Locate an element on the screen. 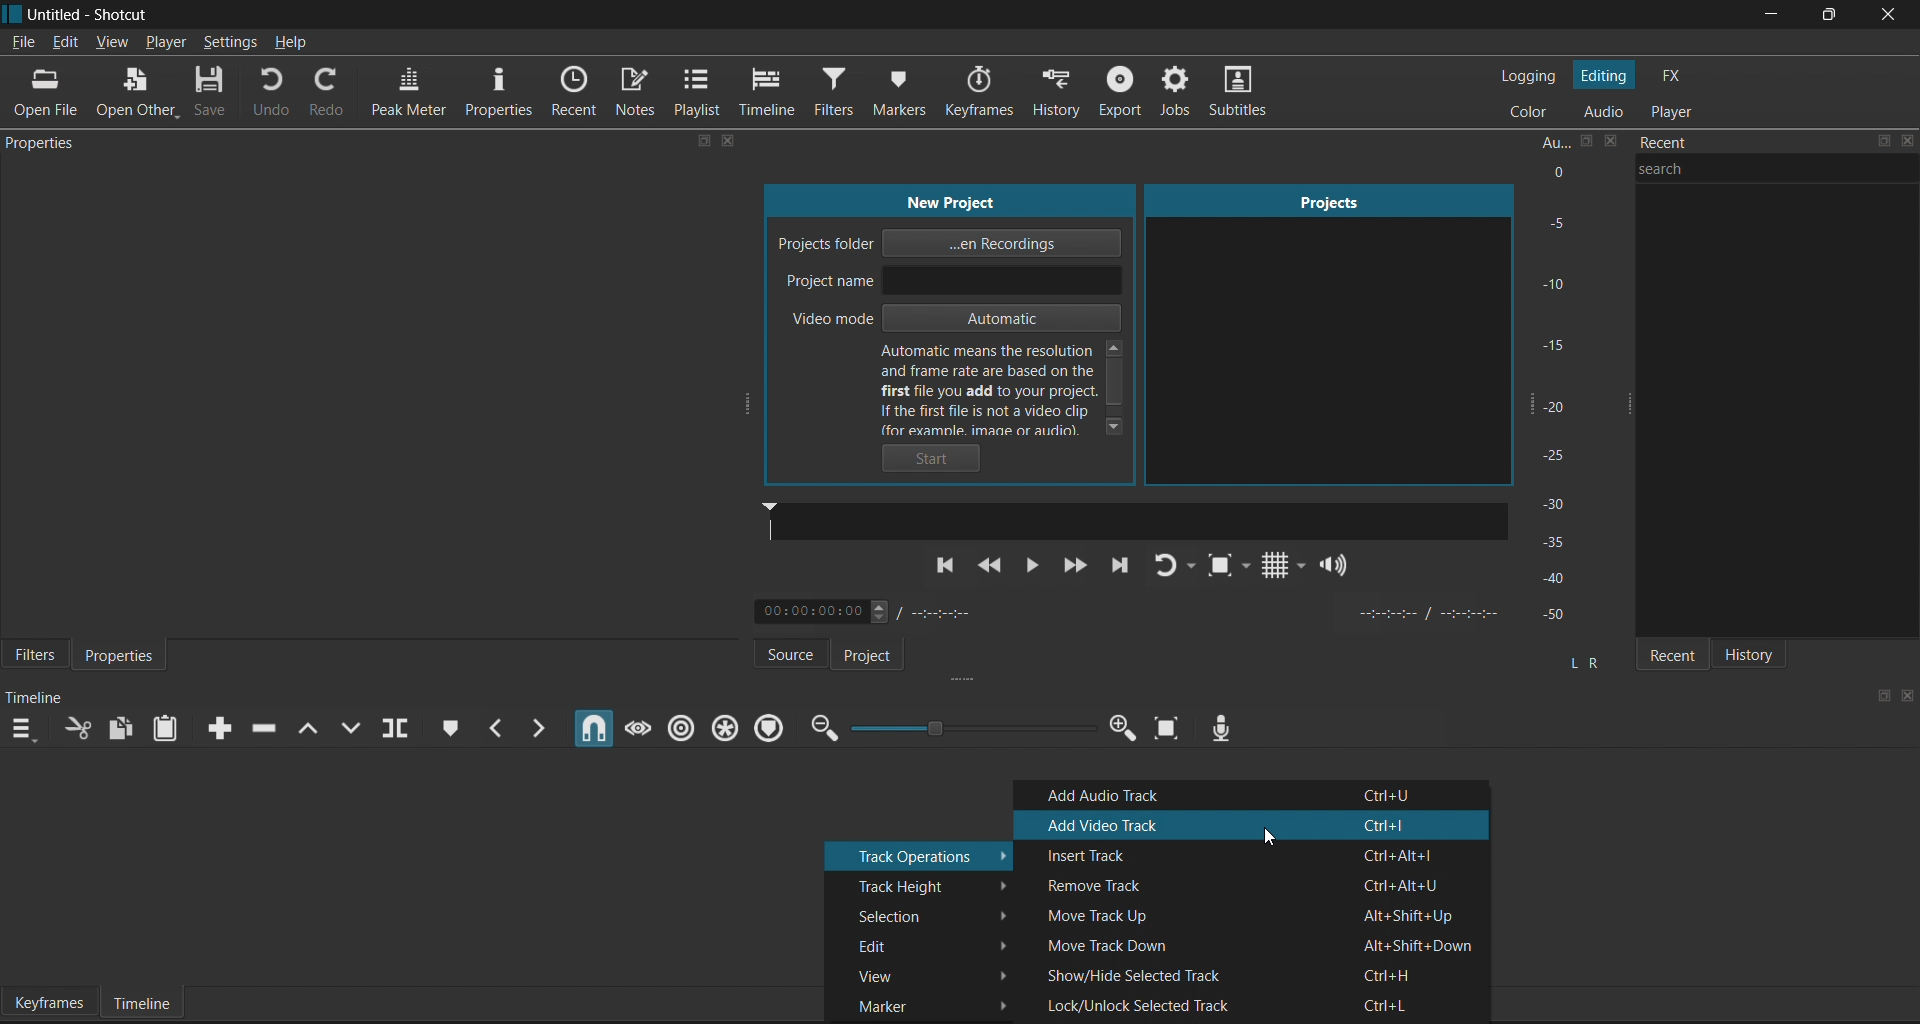  maximize is located at coordinates (705, 142).